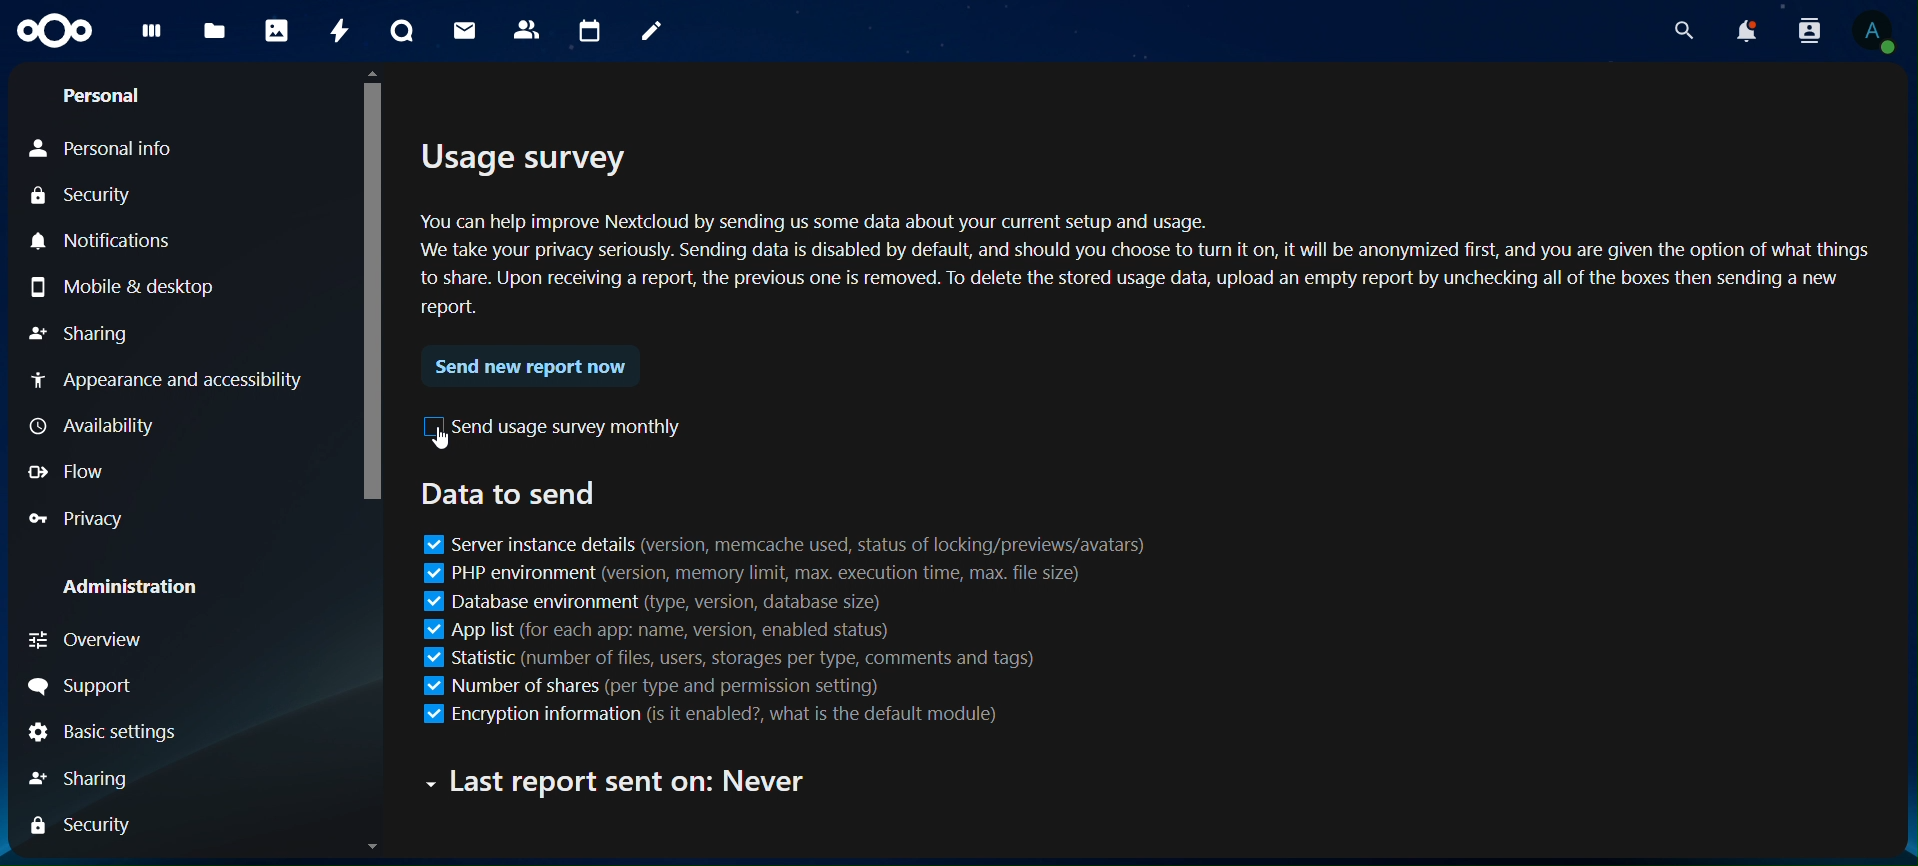  I want to click on talk, so click(403, 31).